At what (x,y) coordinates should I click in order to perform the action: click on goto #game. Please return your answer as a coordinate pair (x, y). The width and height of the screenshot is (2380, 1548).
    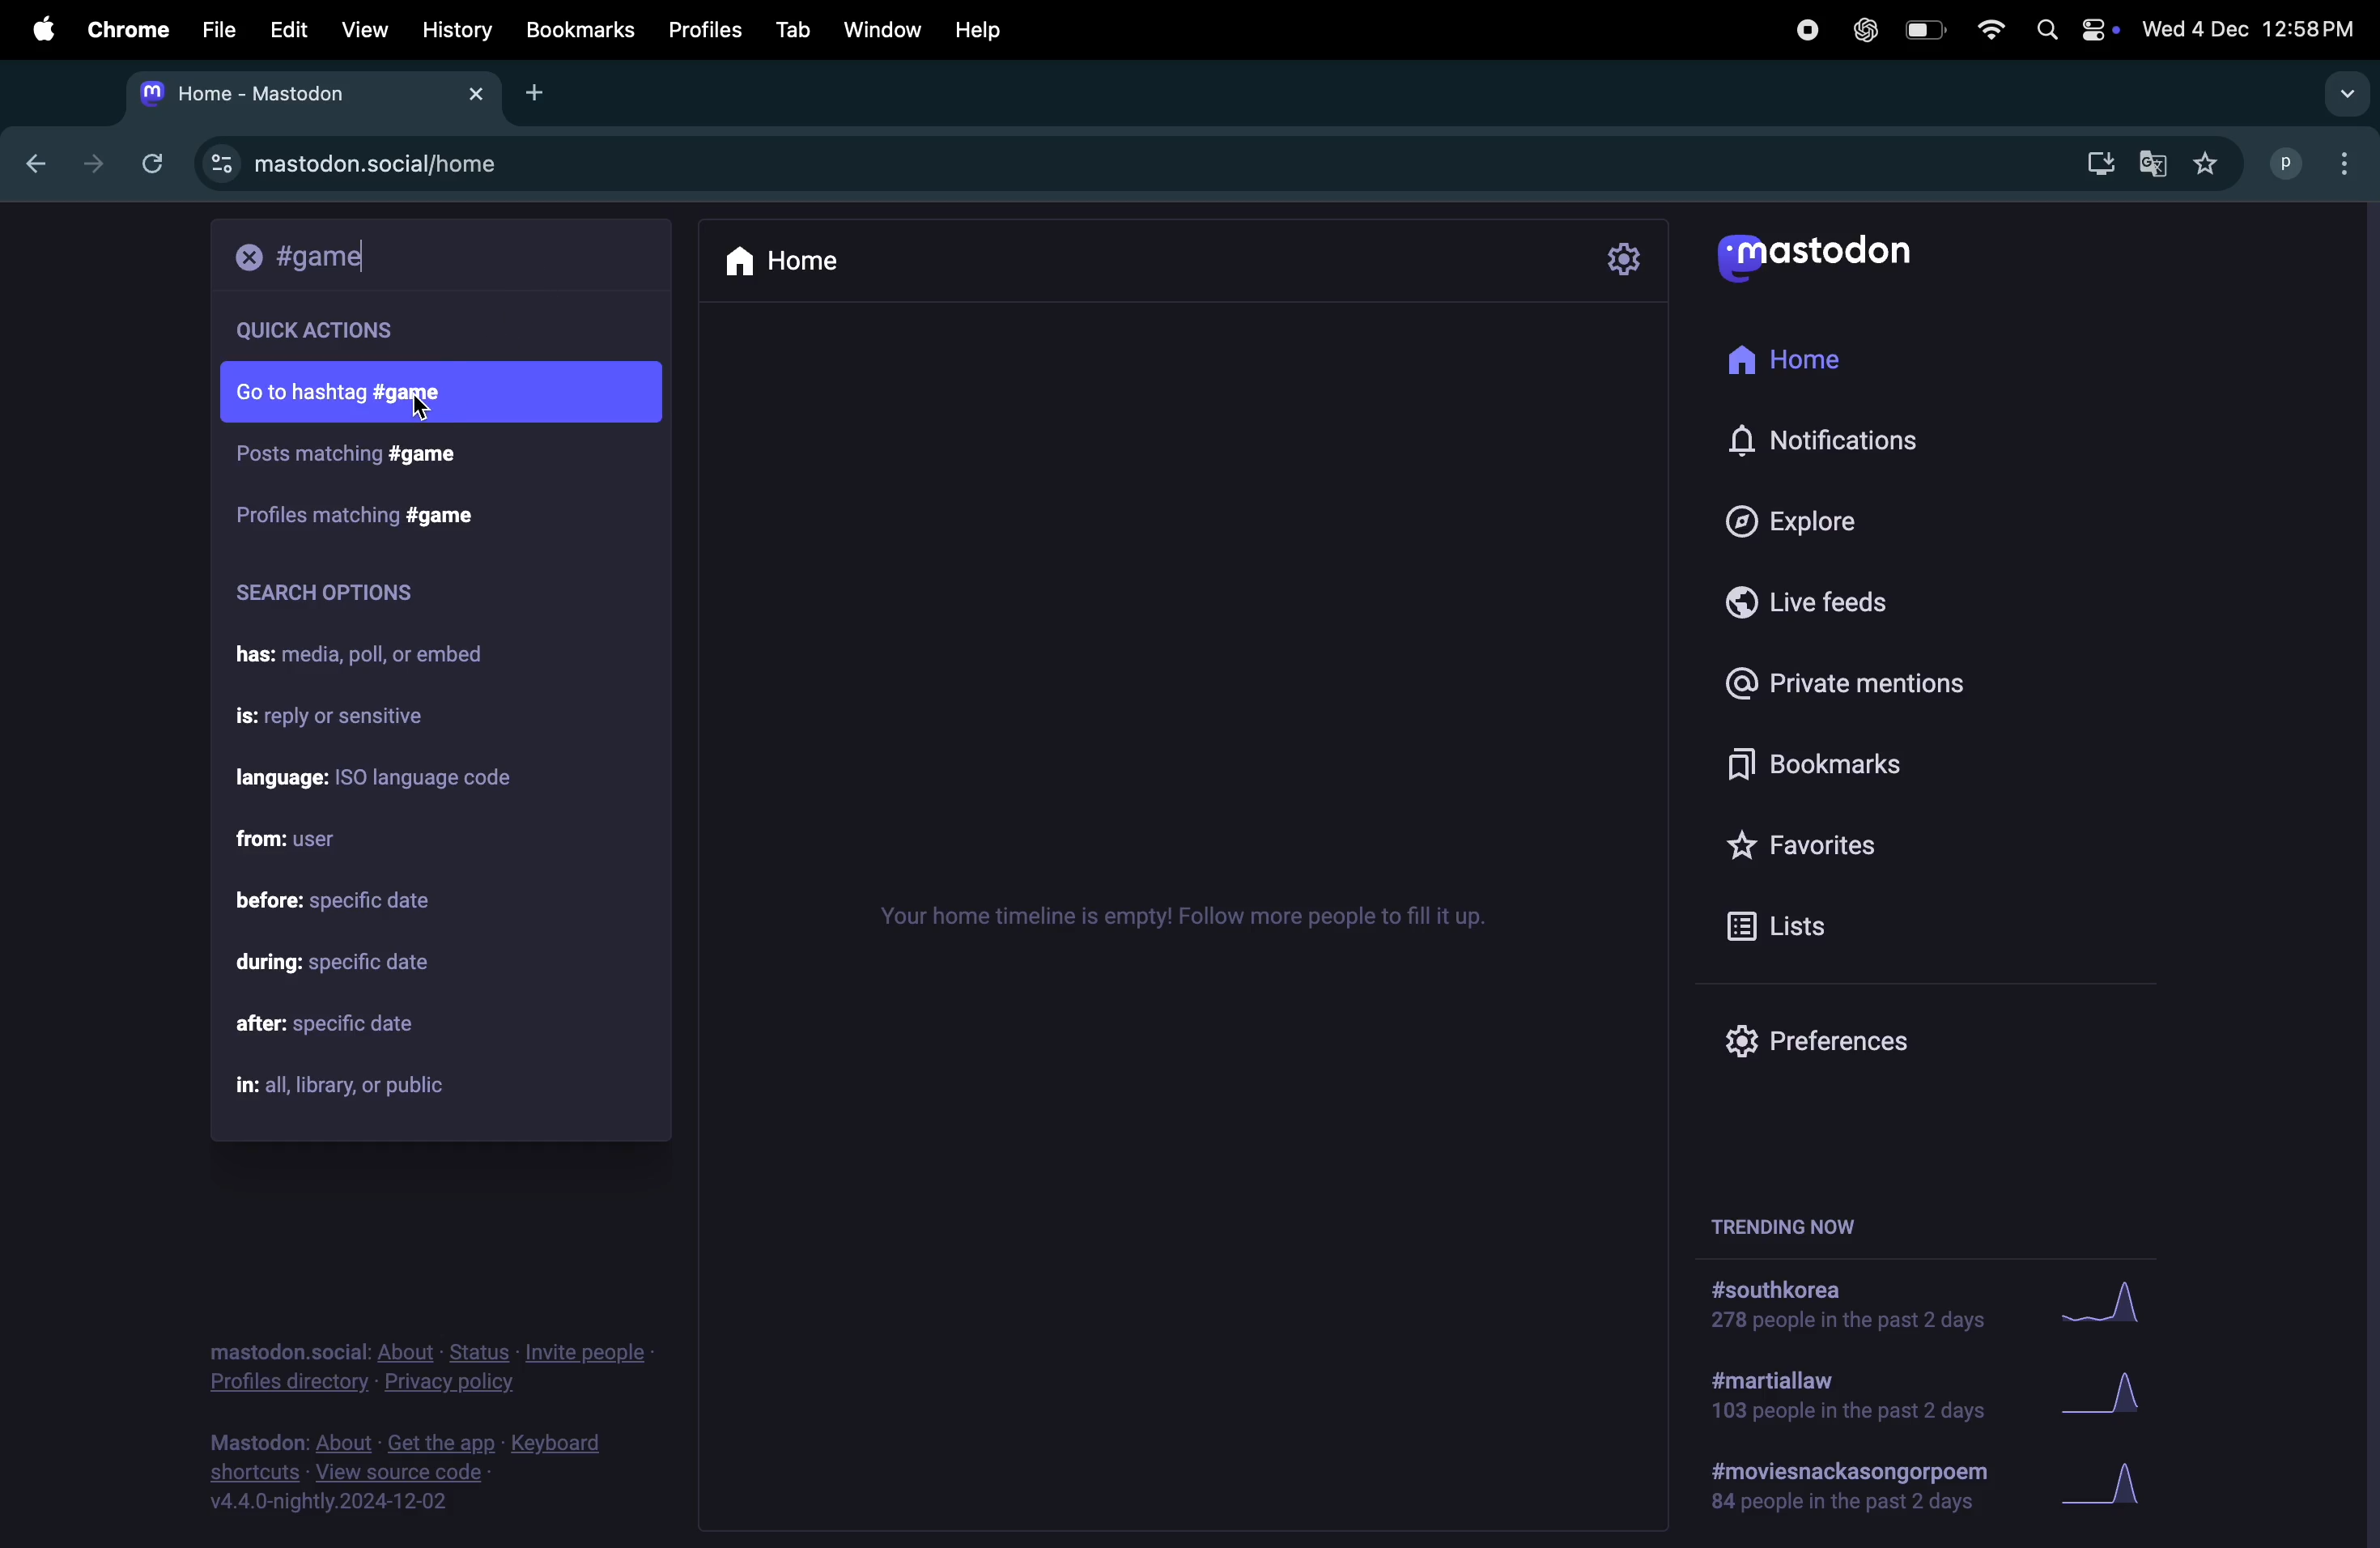
    Looking at the image, I should click on (432, 394).